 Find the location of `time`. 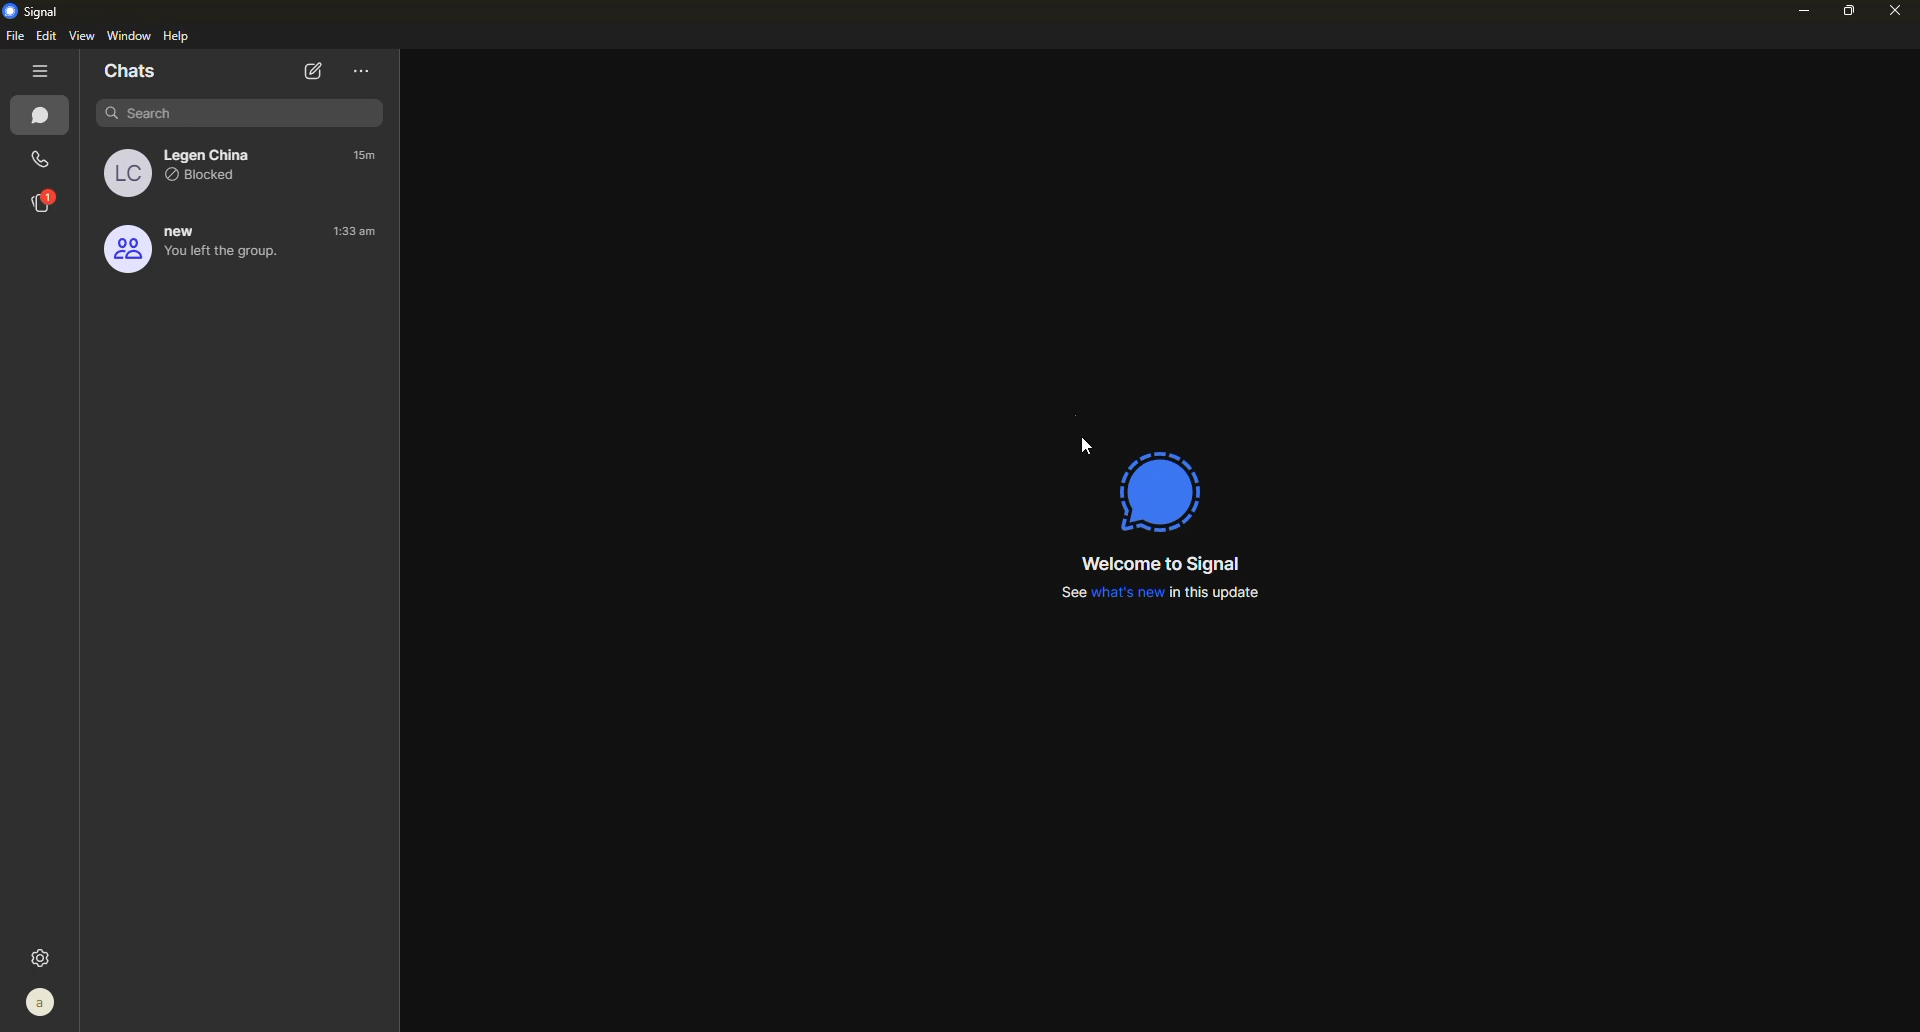

time is located at coordinates (367, 156).